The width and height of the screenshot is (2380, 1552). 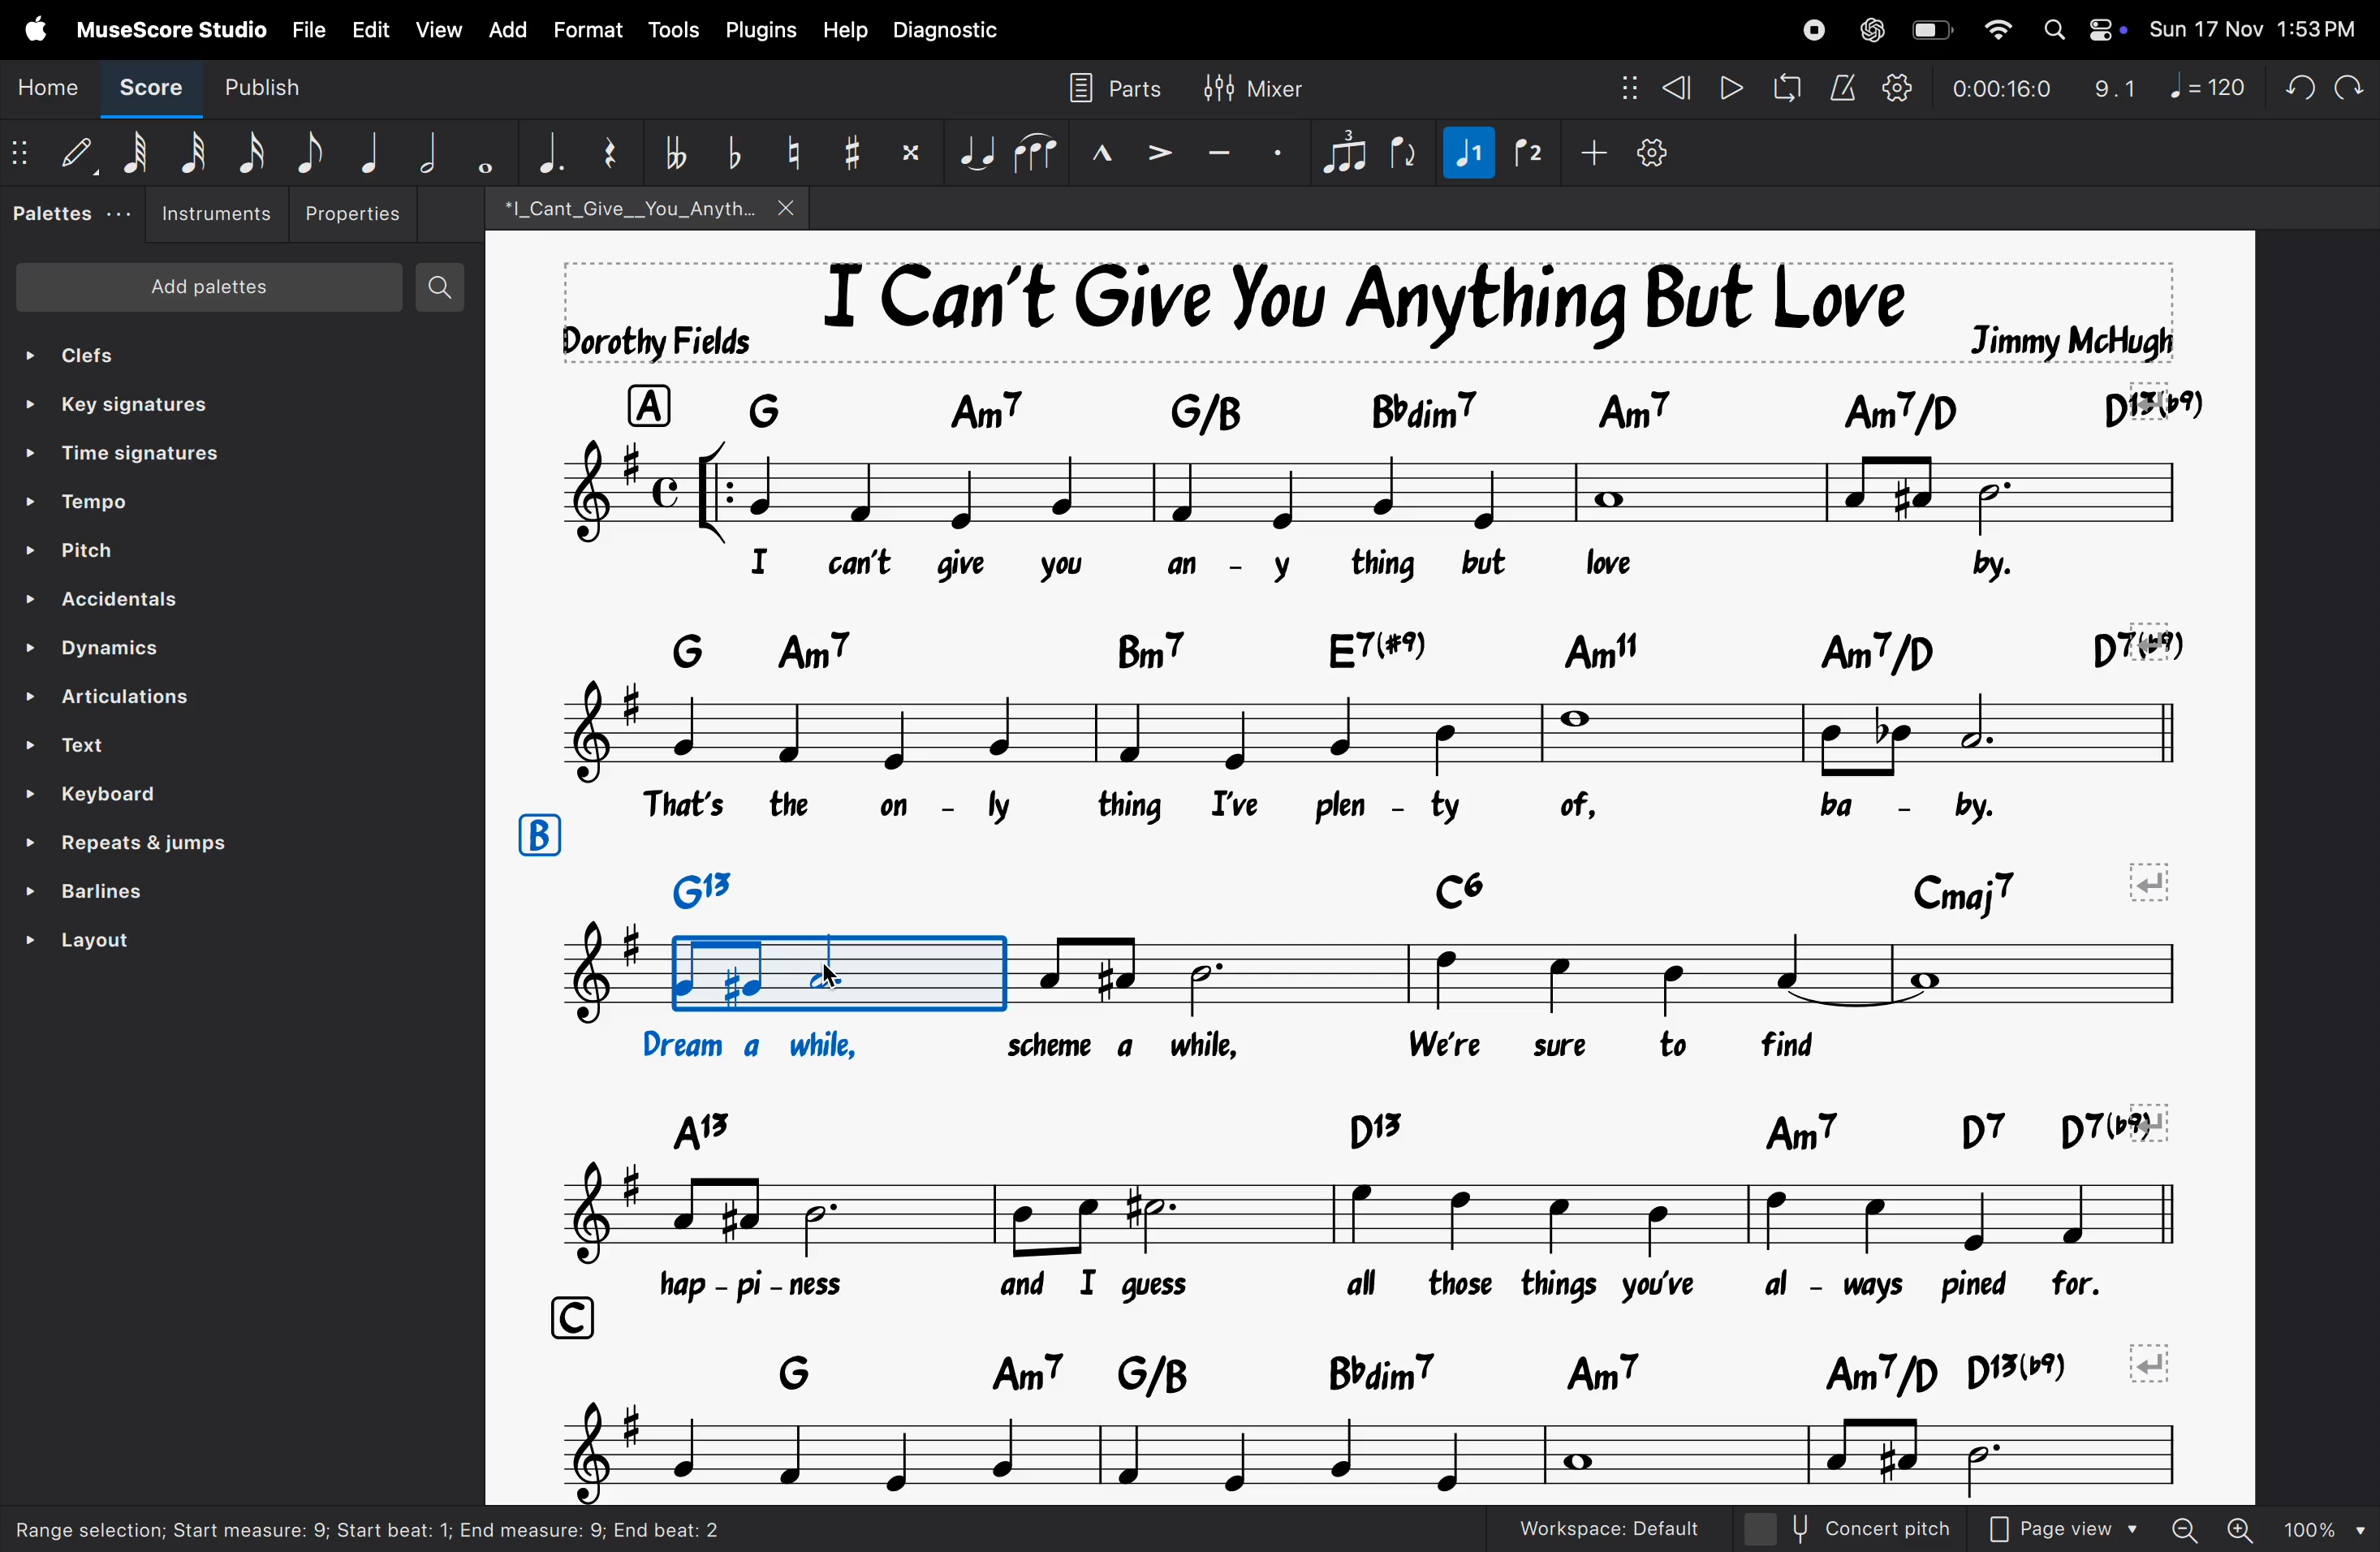 I want to click on Properties, so click(x=355, y=213).